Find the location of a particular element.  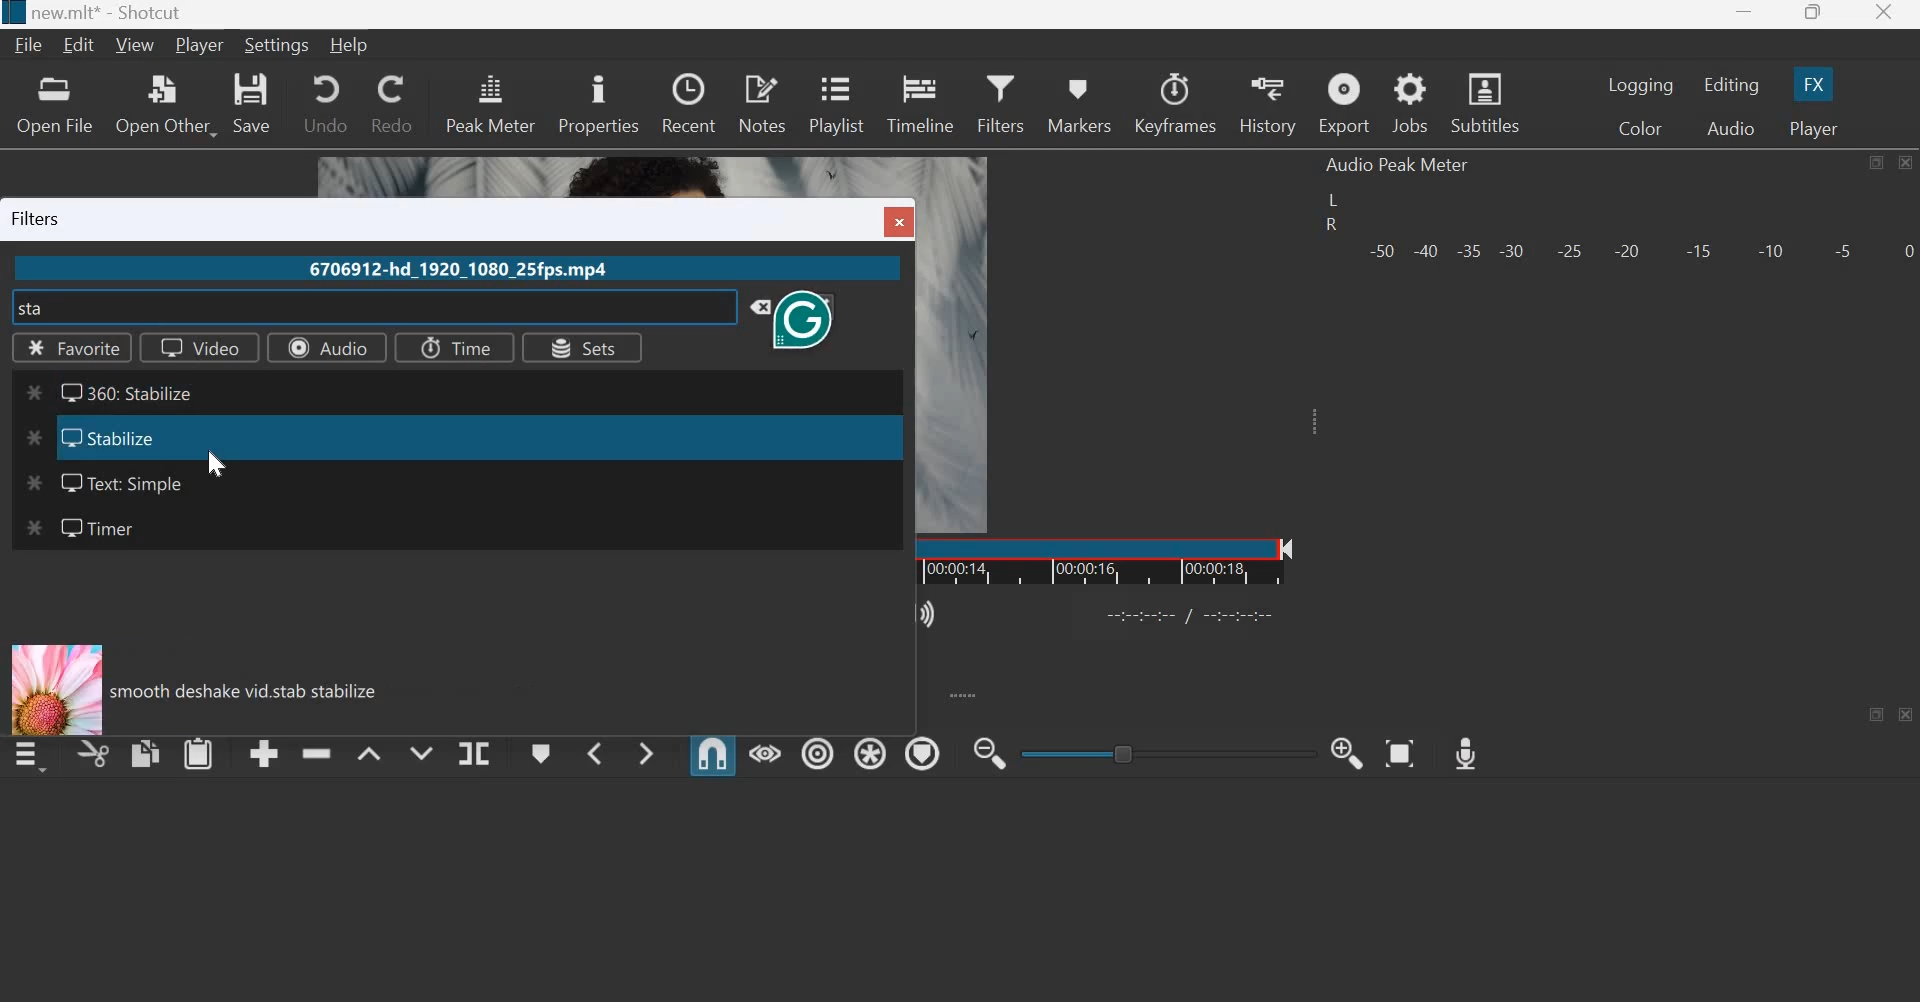

Settings is located at coordinates (279, 45).